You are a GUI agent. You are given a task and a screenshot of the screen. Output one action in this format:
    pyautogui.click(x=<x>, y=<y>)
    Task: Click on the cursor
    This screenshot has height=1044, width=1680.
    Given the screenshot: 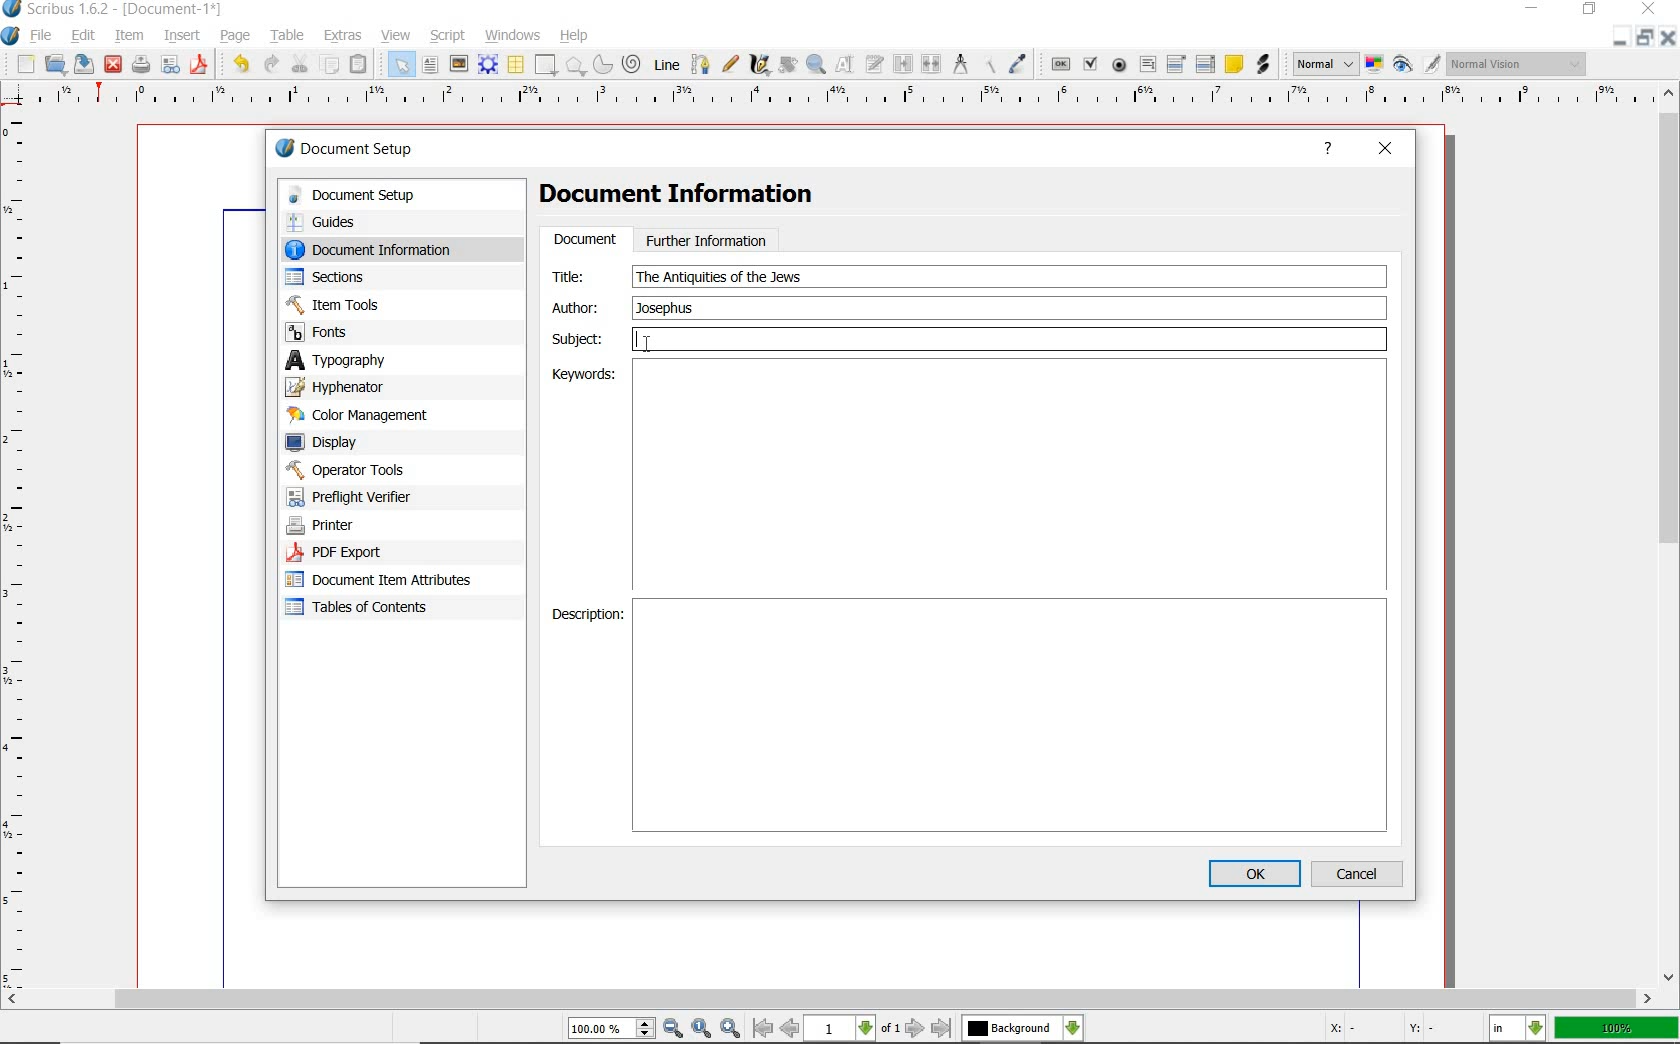 What is the action you would take?
    pyautogui.click(x=645, y=345)
    